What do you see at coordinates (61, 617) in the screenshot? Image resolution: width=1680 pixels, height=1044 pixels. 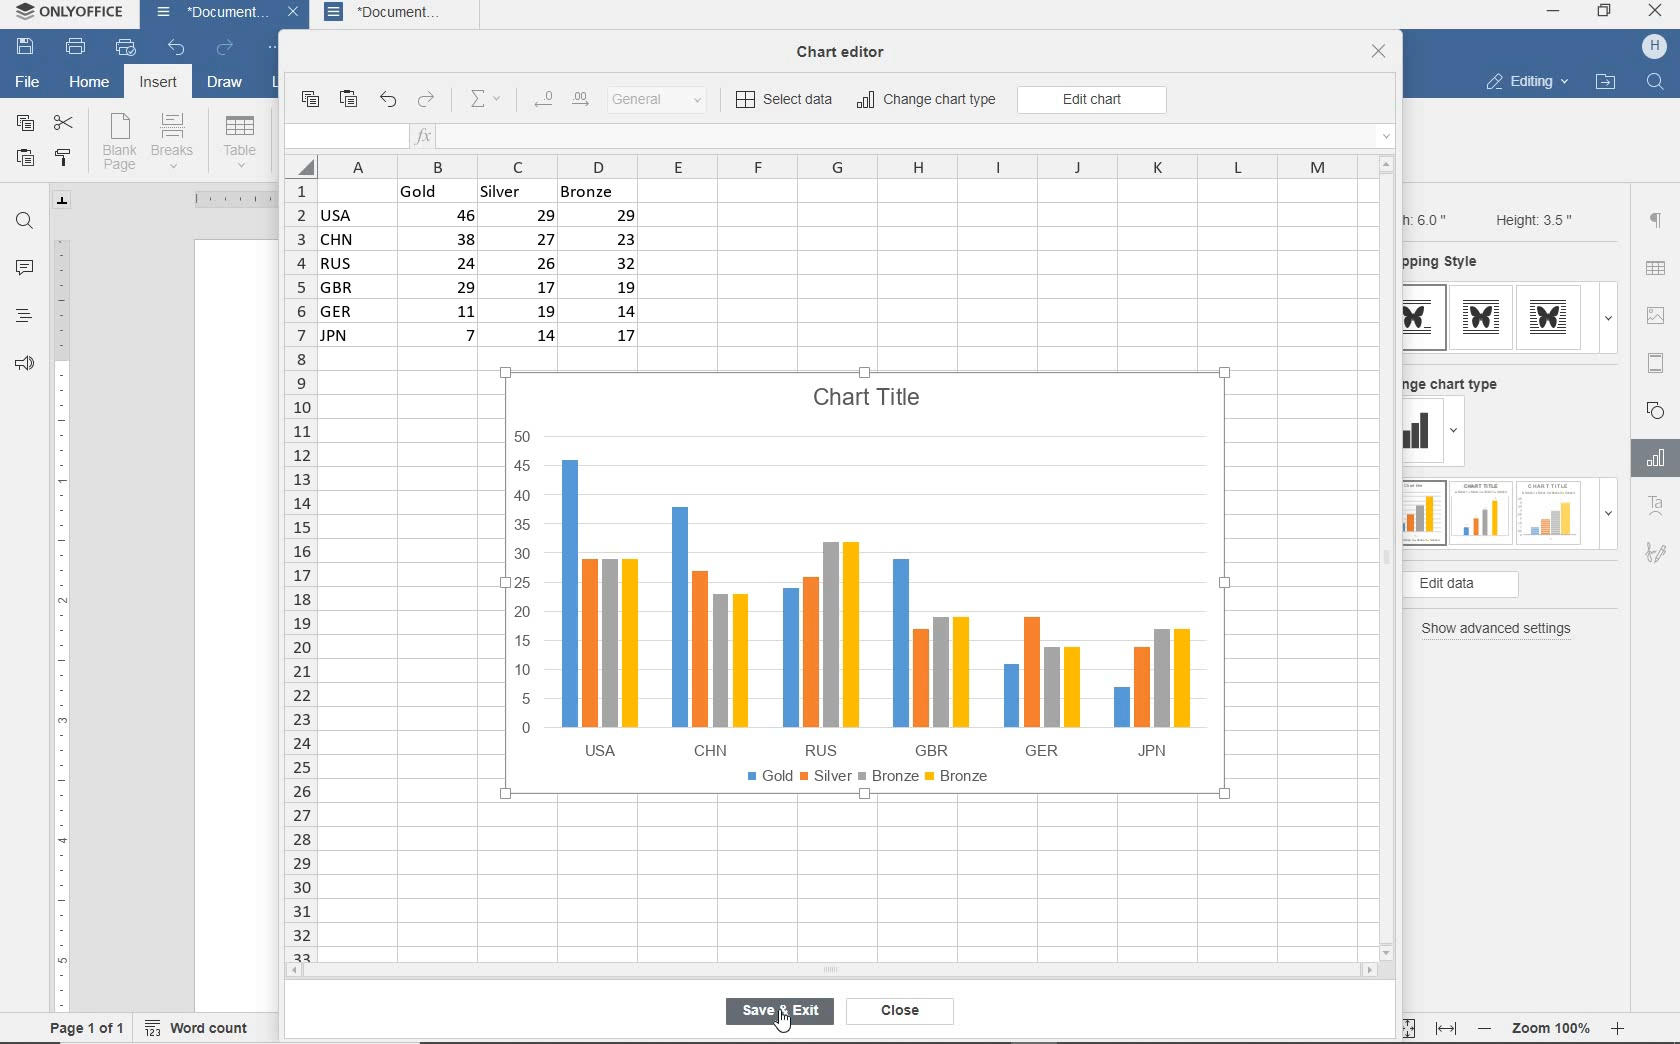 I see `ruler` at bounding box center [61, 617].